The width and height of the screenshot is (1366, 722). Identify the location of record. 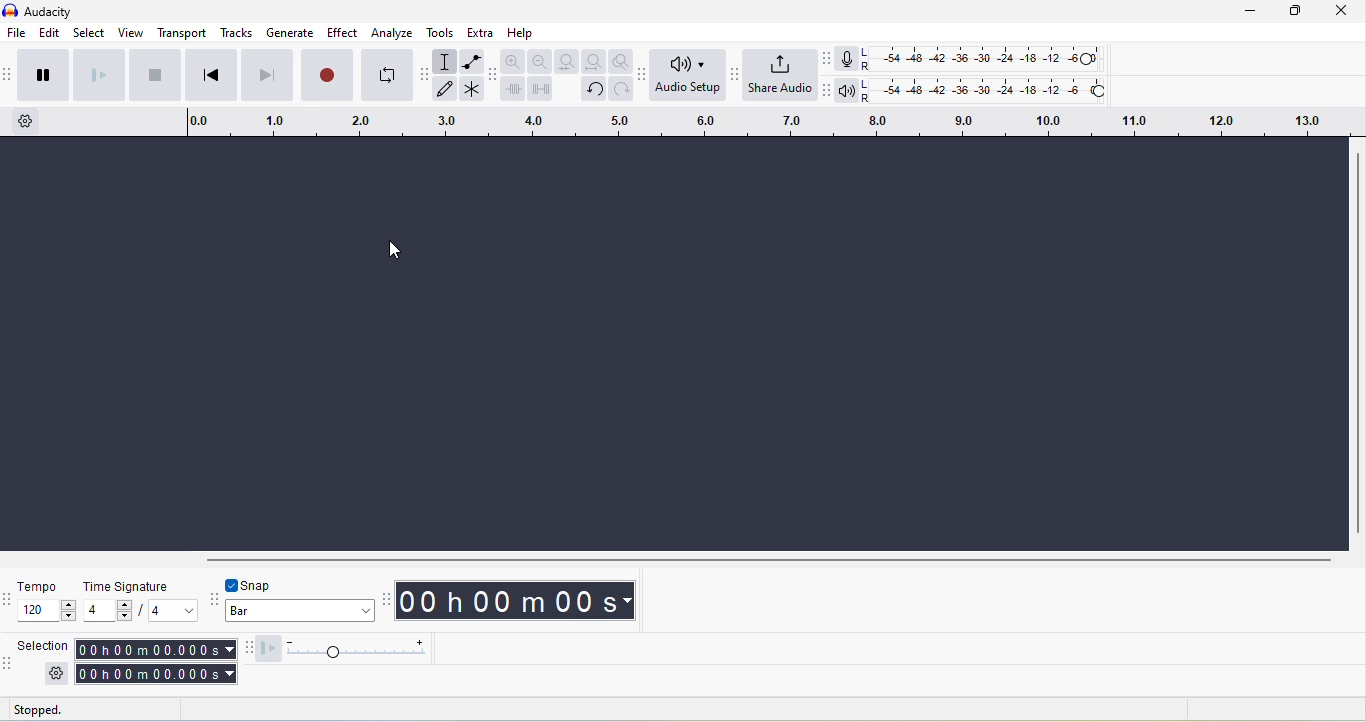
(327, 75).